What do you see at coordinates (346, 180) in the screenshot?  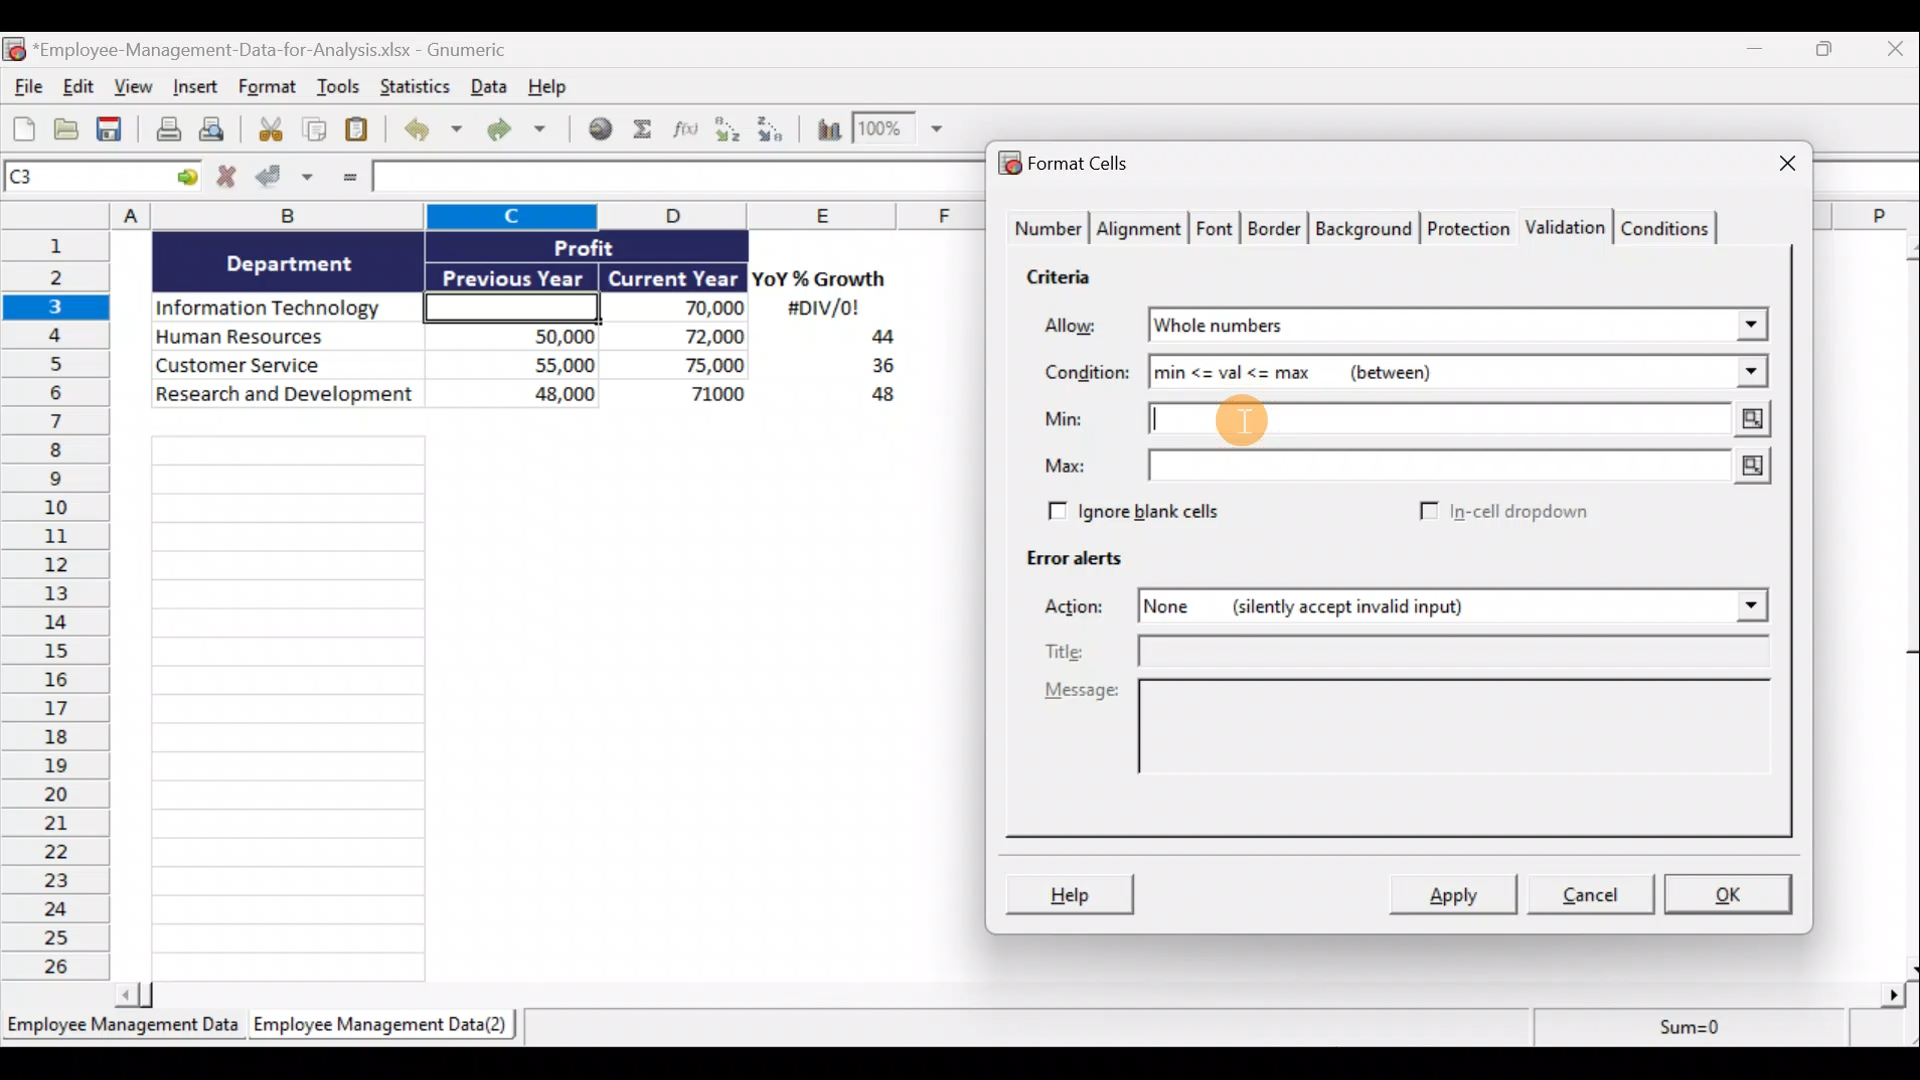 I see `Enter formula` at bounding box center [346, 180].